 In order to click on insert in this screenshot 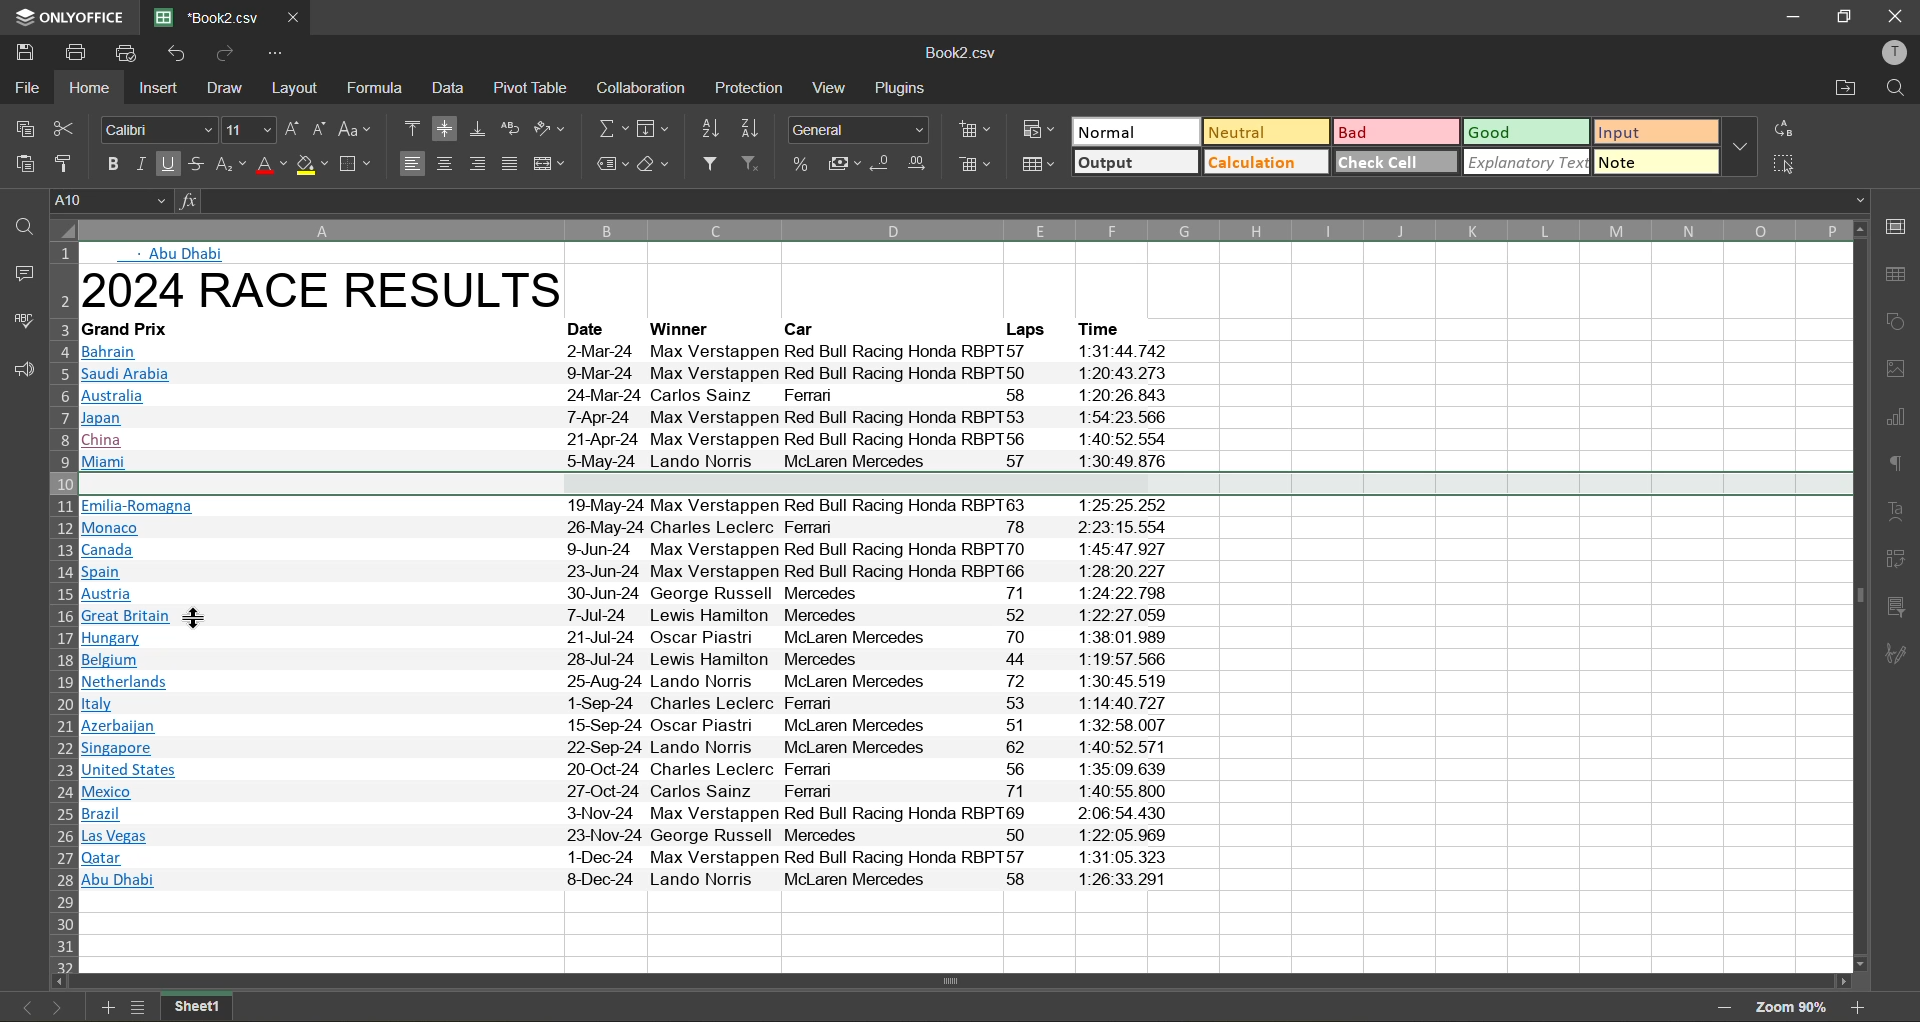, I will do `click(158, 87)`.